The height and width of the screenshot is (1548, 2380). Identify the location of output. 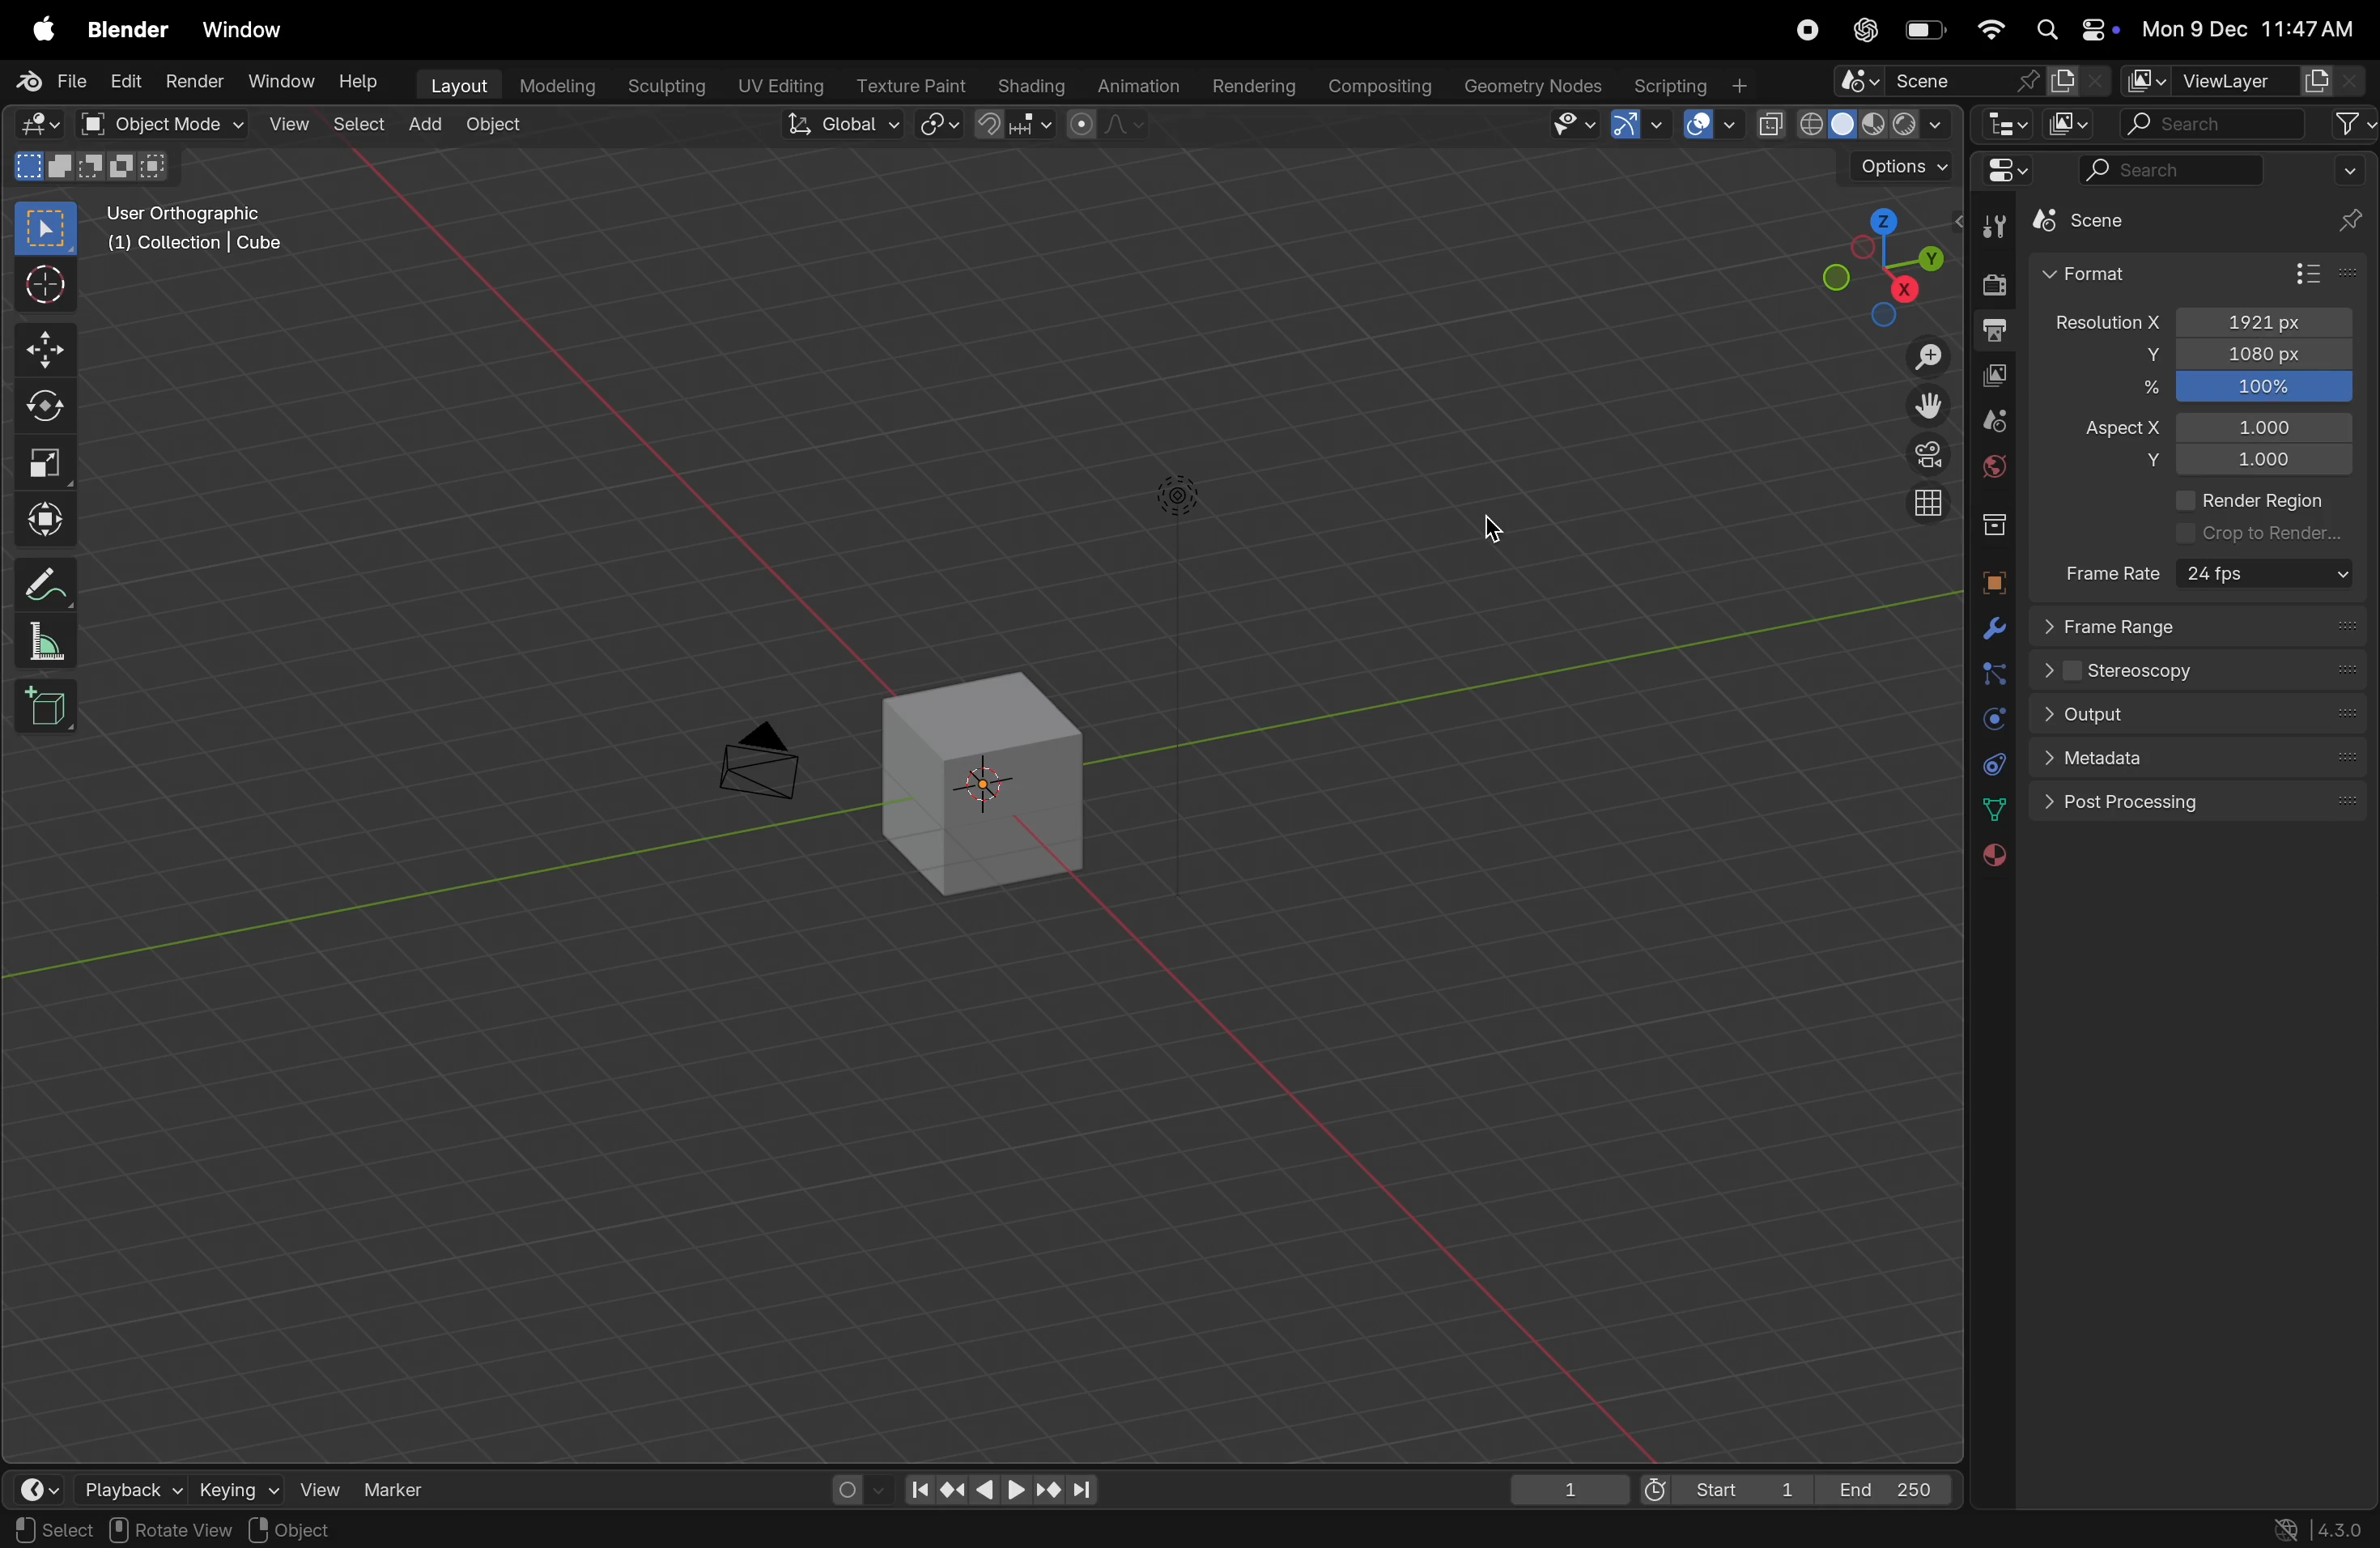
(1995, 333).